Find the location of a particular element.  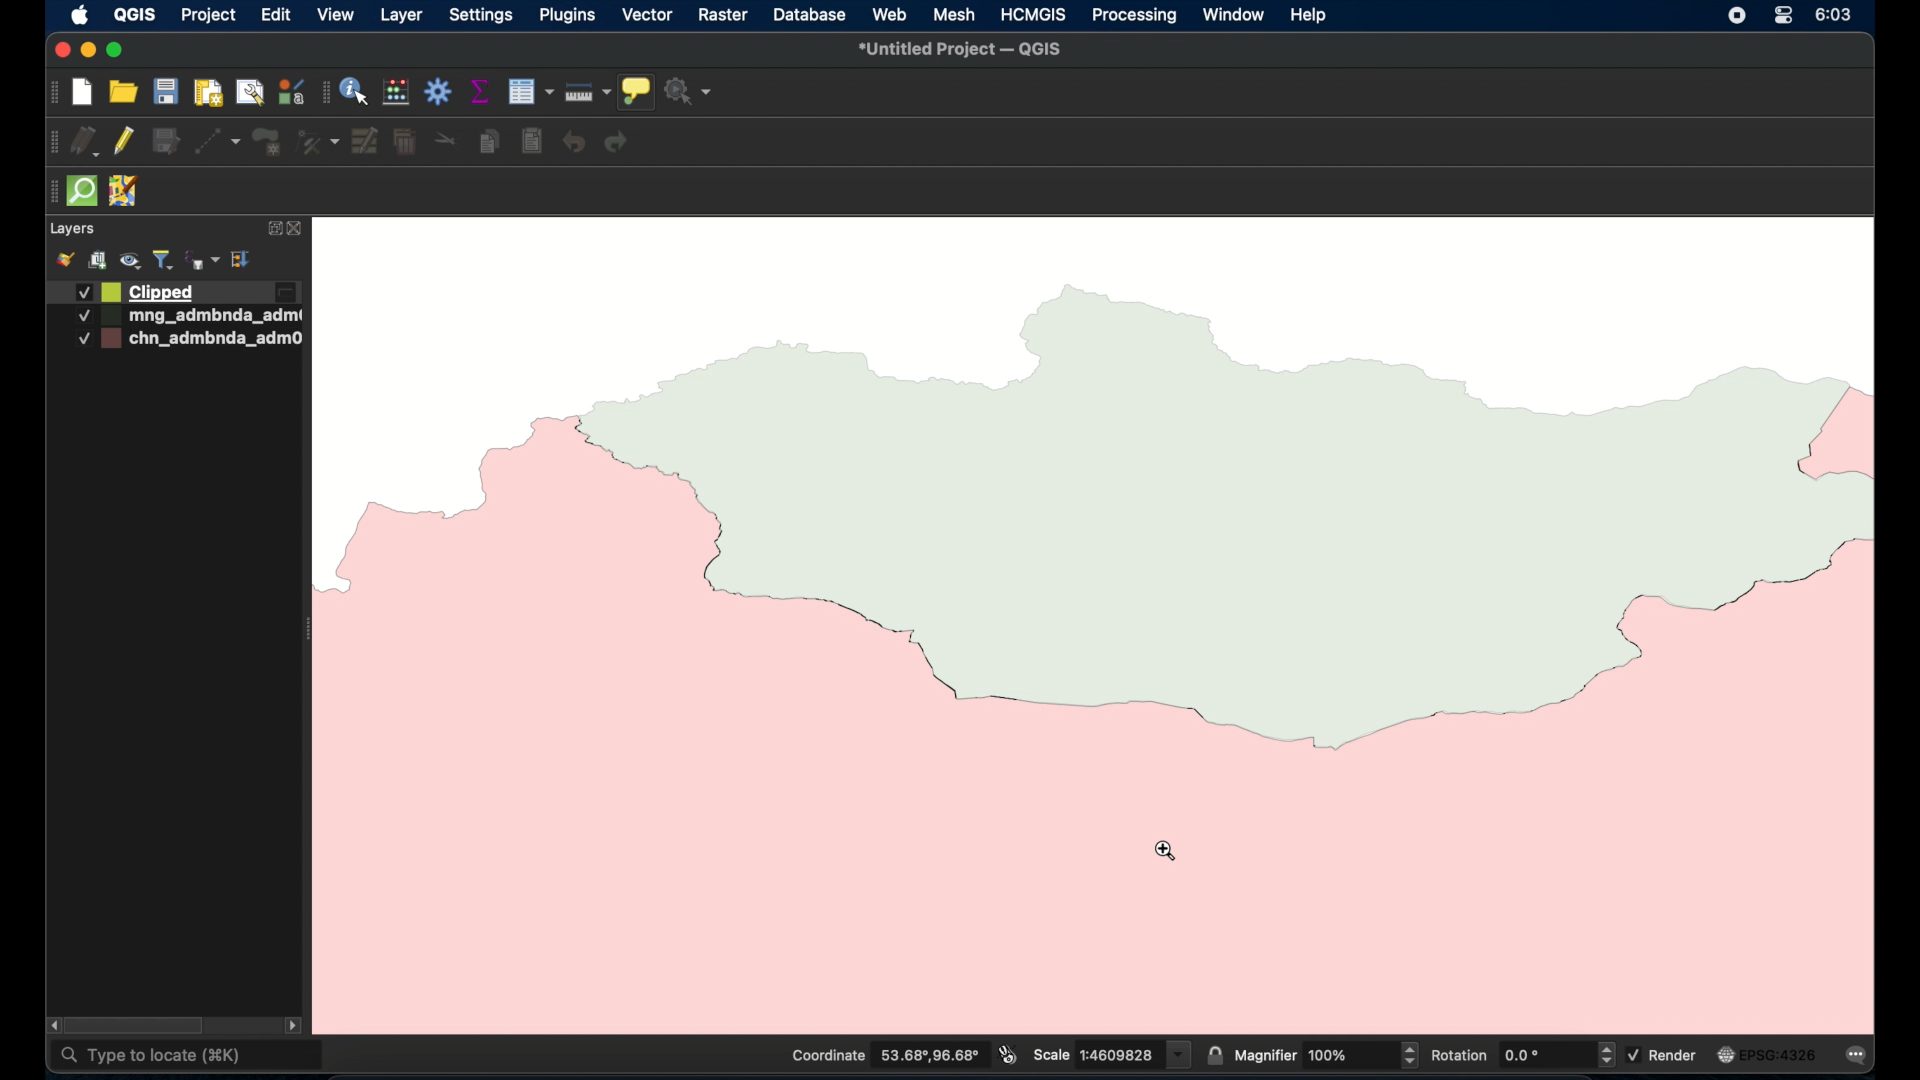

clipped boundary is located at coordinates (1202, 581).